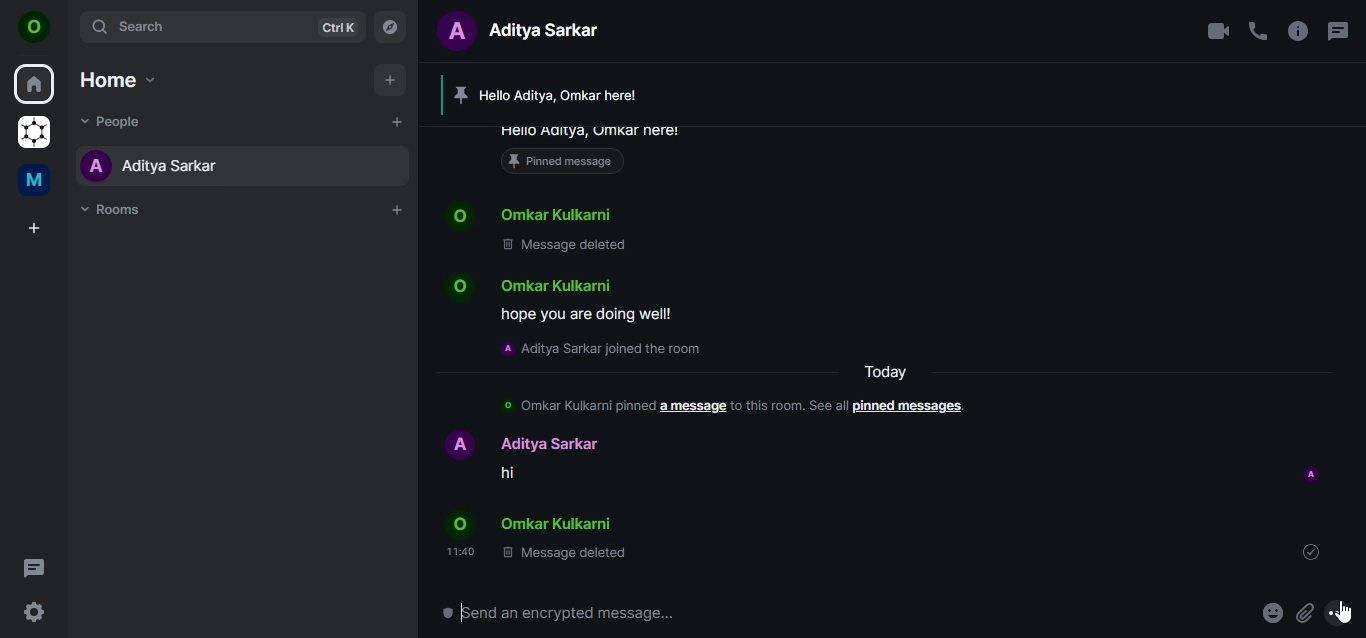 The width and height of the screenshot is (1366, 638). Describe the element at coordinates (391, 25) in the screenshot. I see `explore rooms` at that location.